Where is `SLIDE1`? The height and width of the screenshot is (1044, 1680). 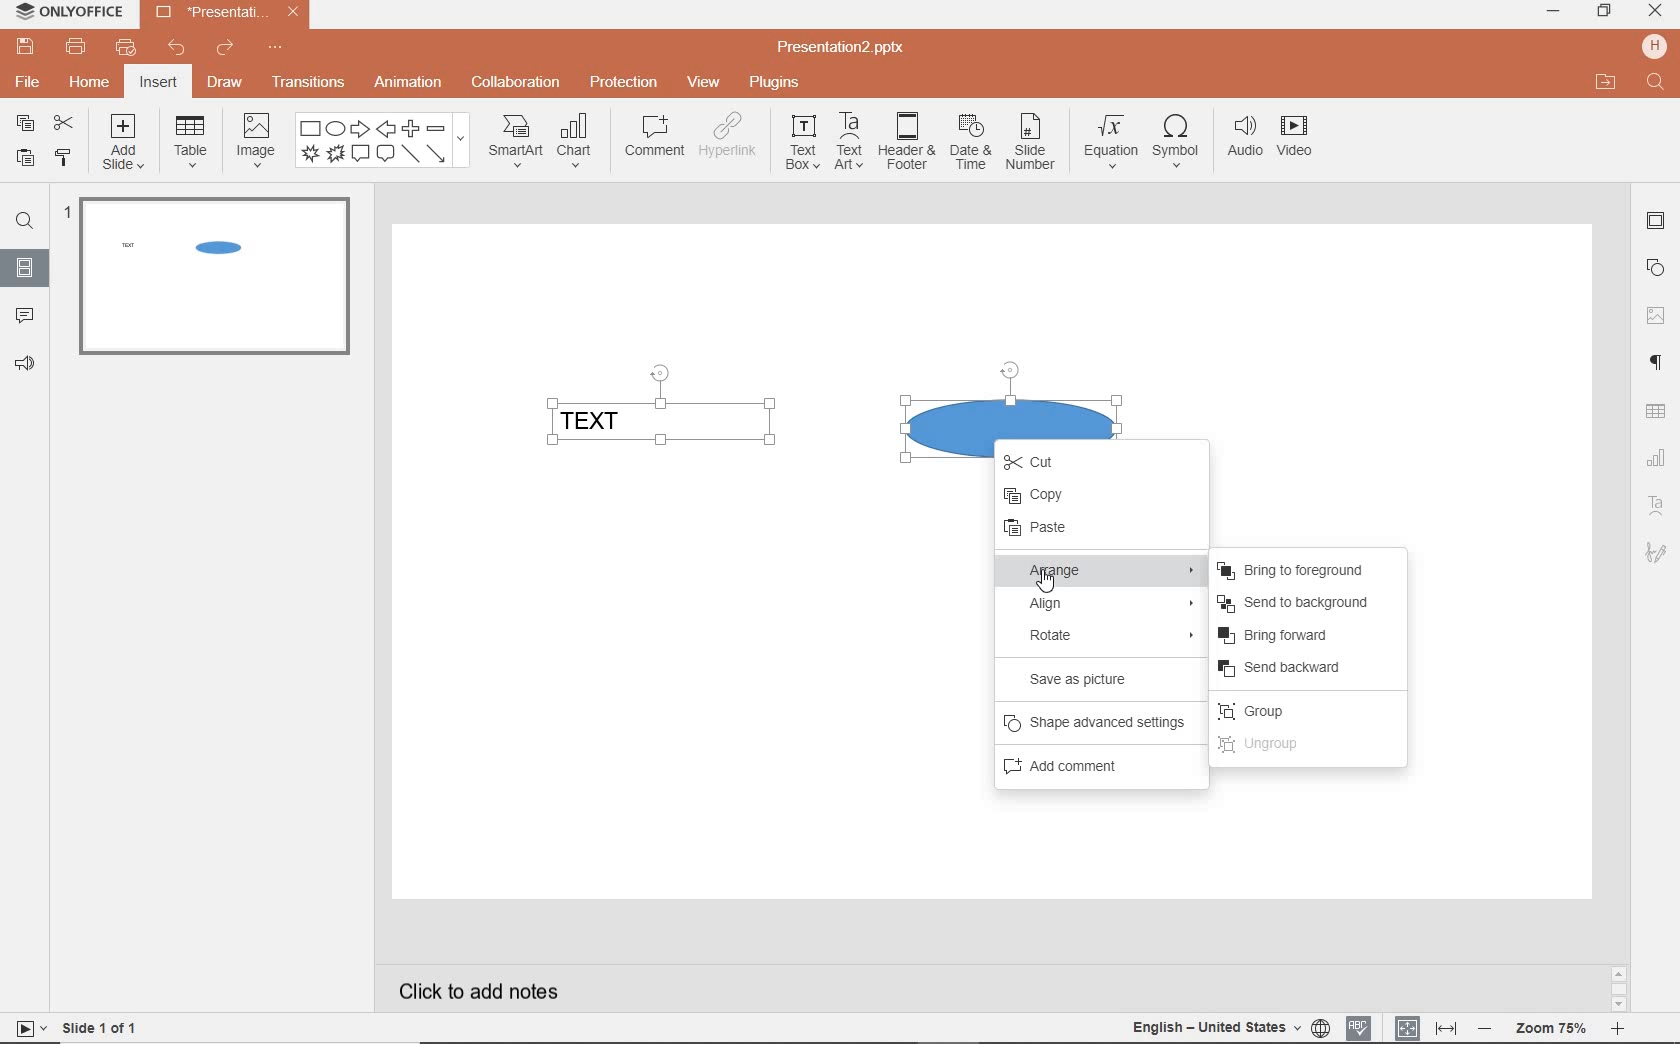
SLIDE1 is located at coordinates (214, 284).